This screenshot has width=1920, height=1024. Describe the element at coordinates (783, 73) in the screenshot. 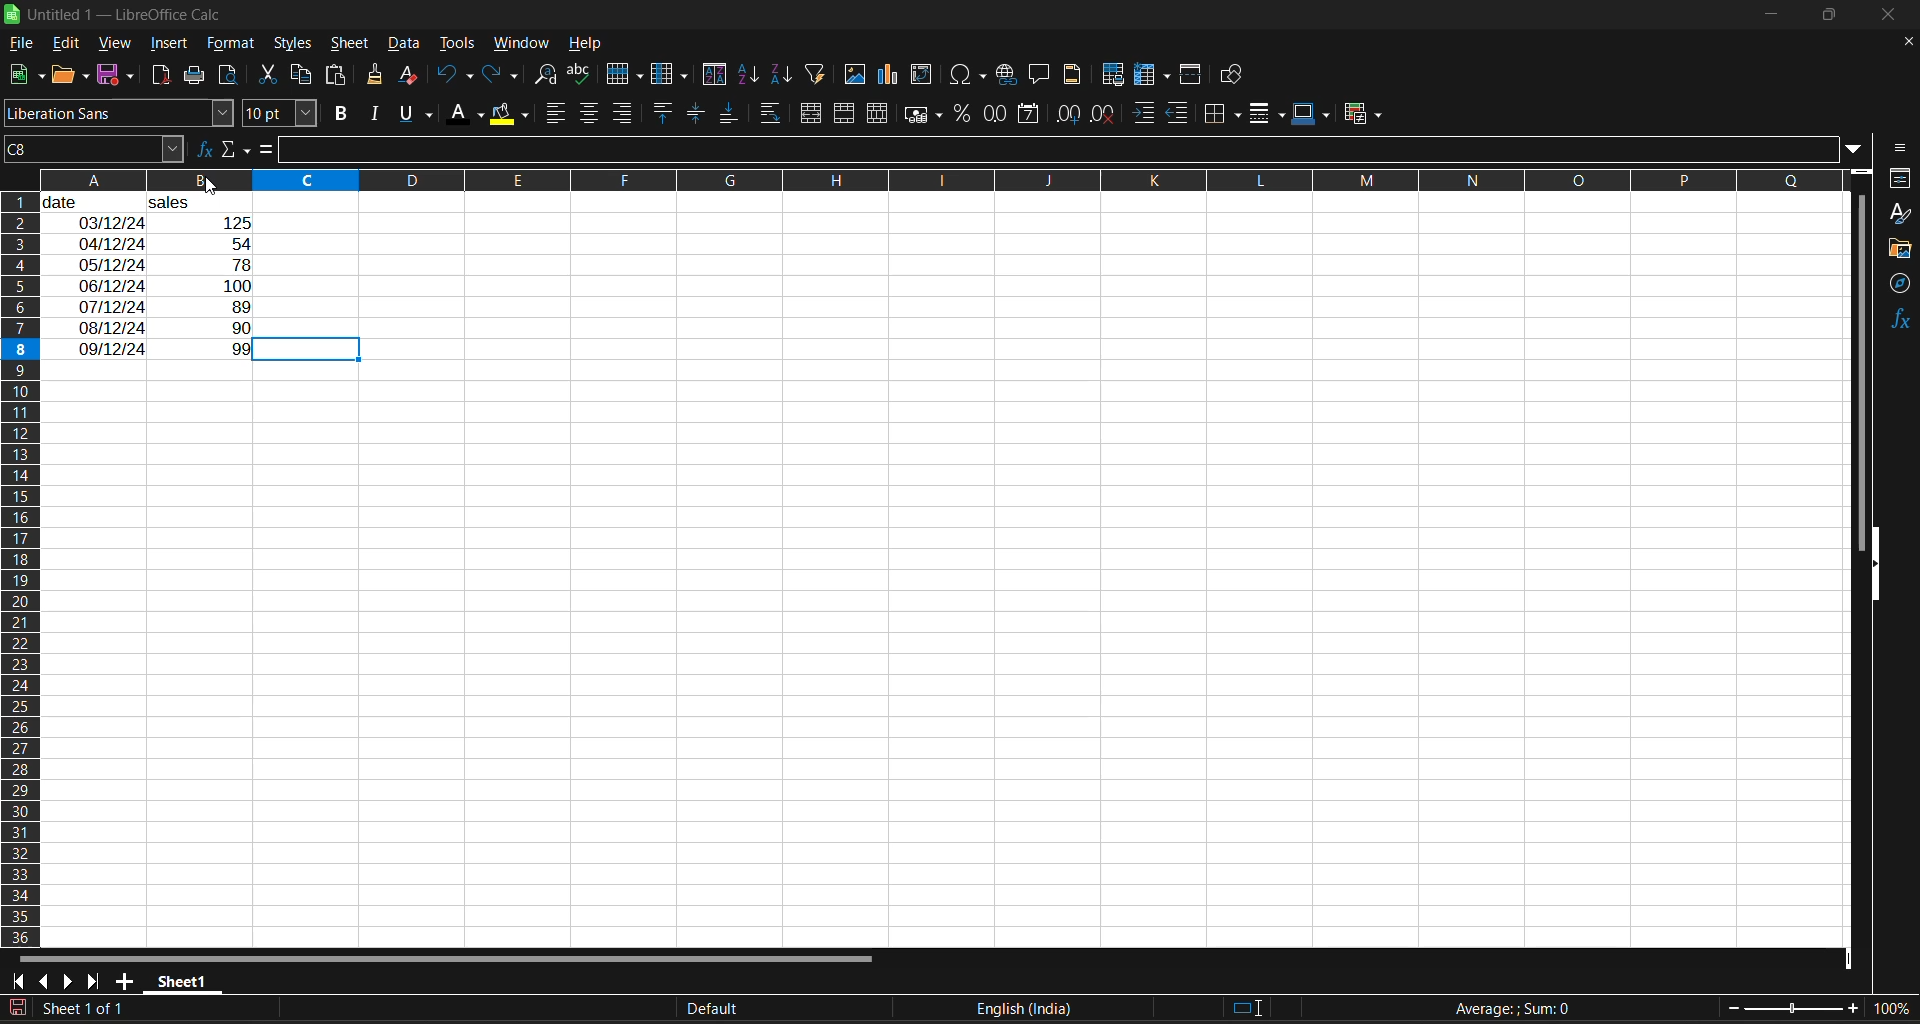

I see `sort descending` at that location.